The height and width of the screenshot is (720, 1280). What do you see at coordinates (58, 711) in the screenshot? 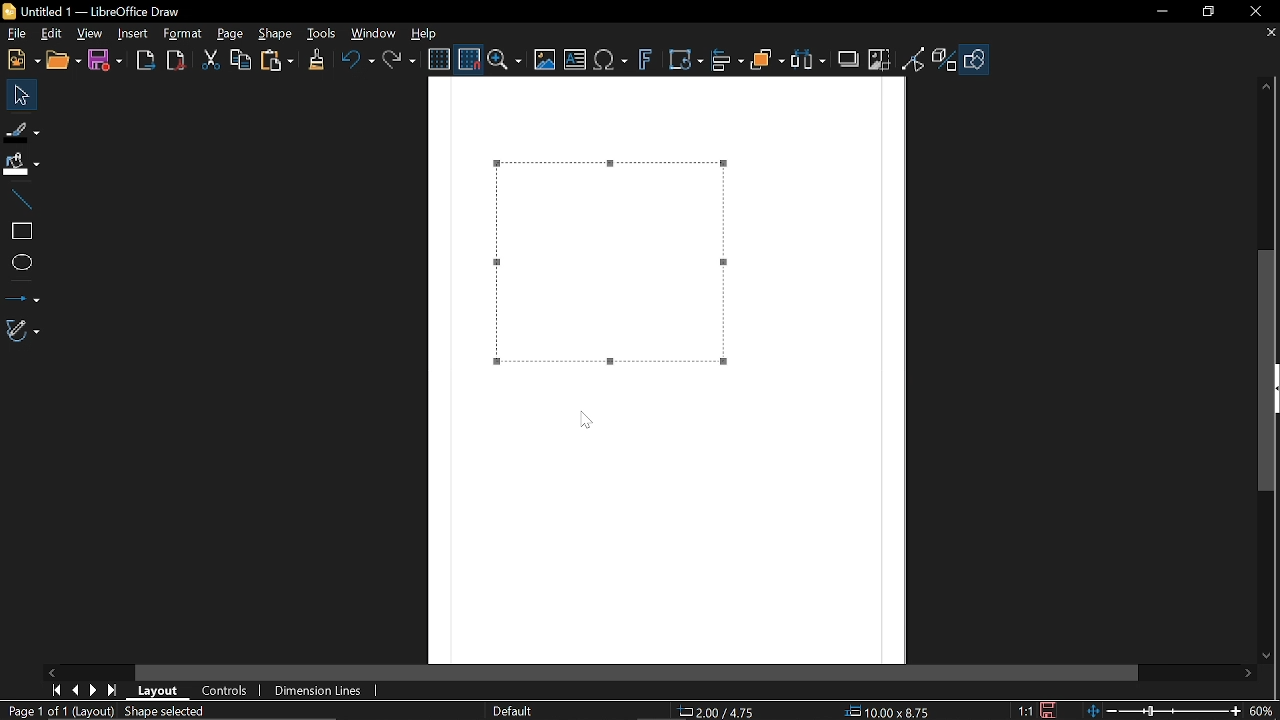
I see `Current page` at bounding box center [58, 711].